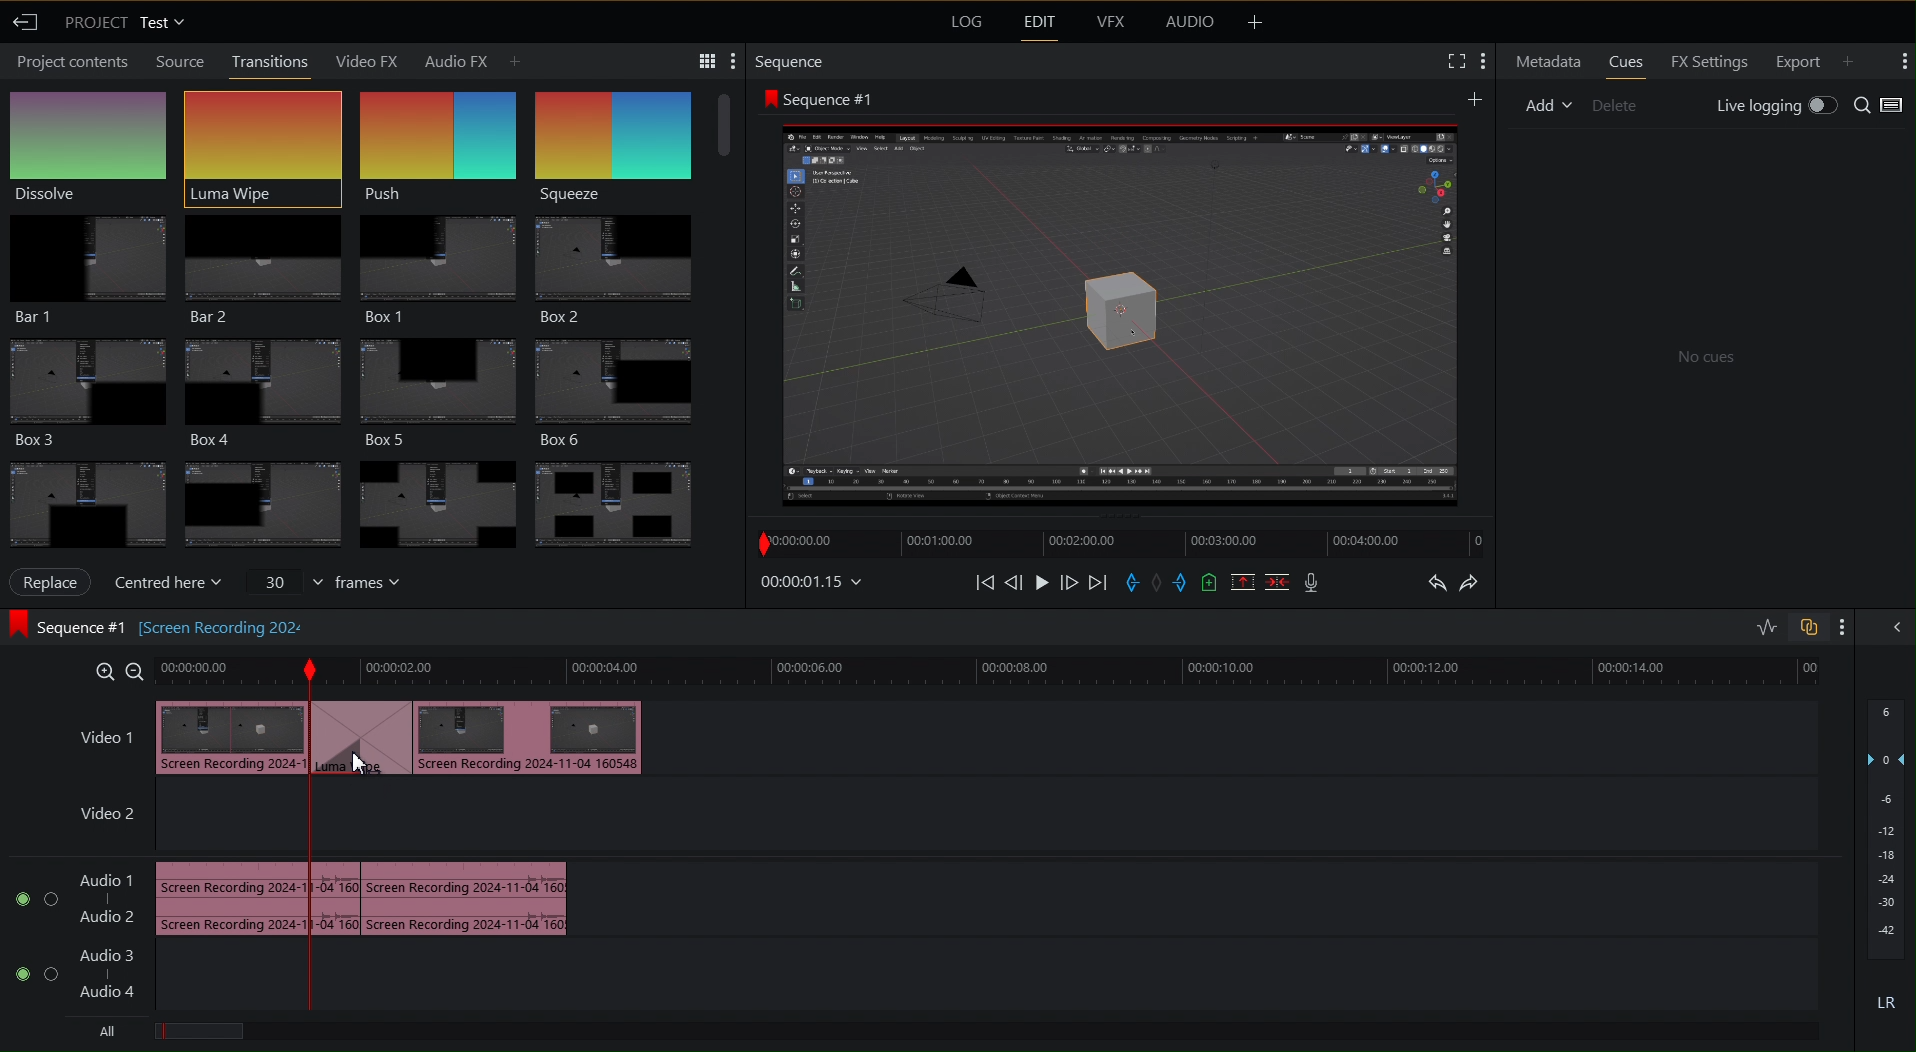  Describe the element at coordinates (964, 23) in the screenshot. I see `Log` at that location.